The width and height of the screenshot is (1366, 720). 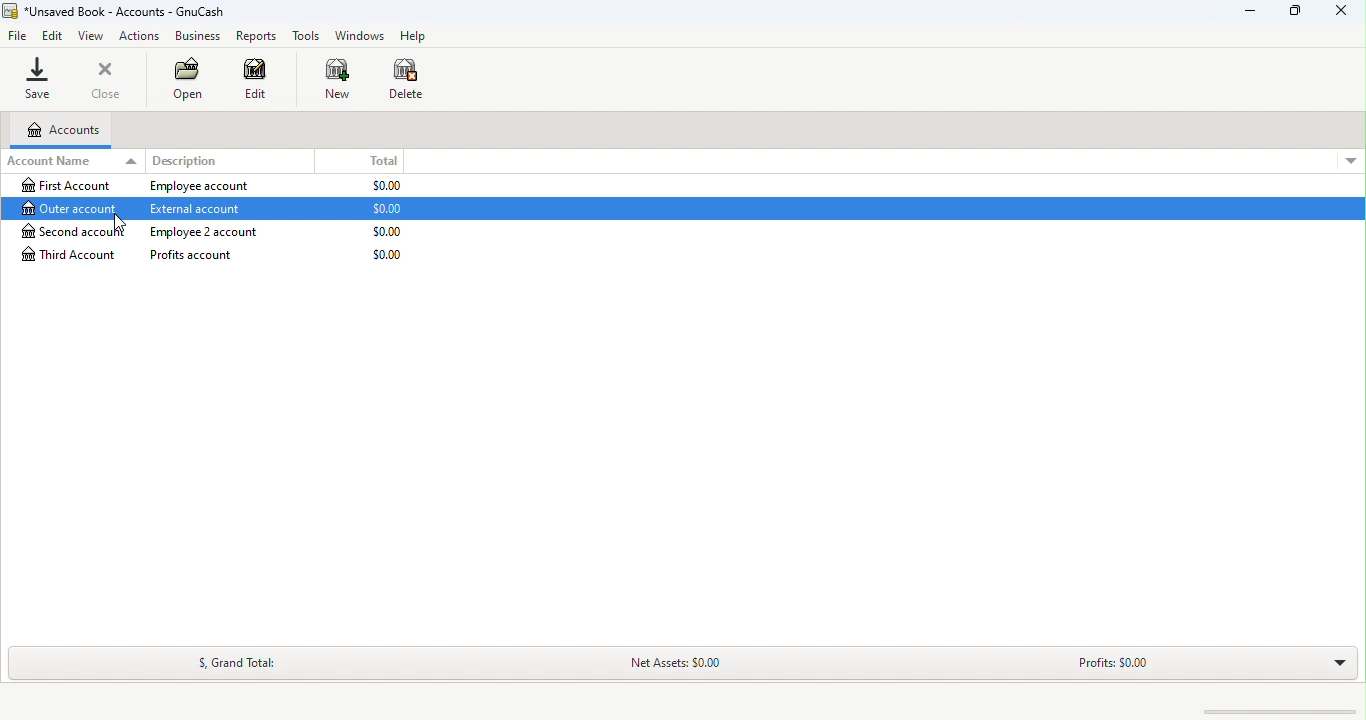 What do you see at coordinates (195, 80) in the screenshot?
I see `Open` at bounding box center [195, 80].